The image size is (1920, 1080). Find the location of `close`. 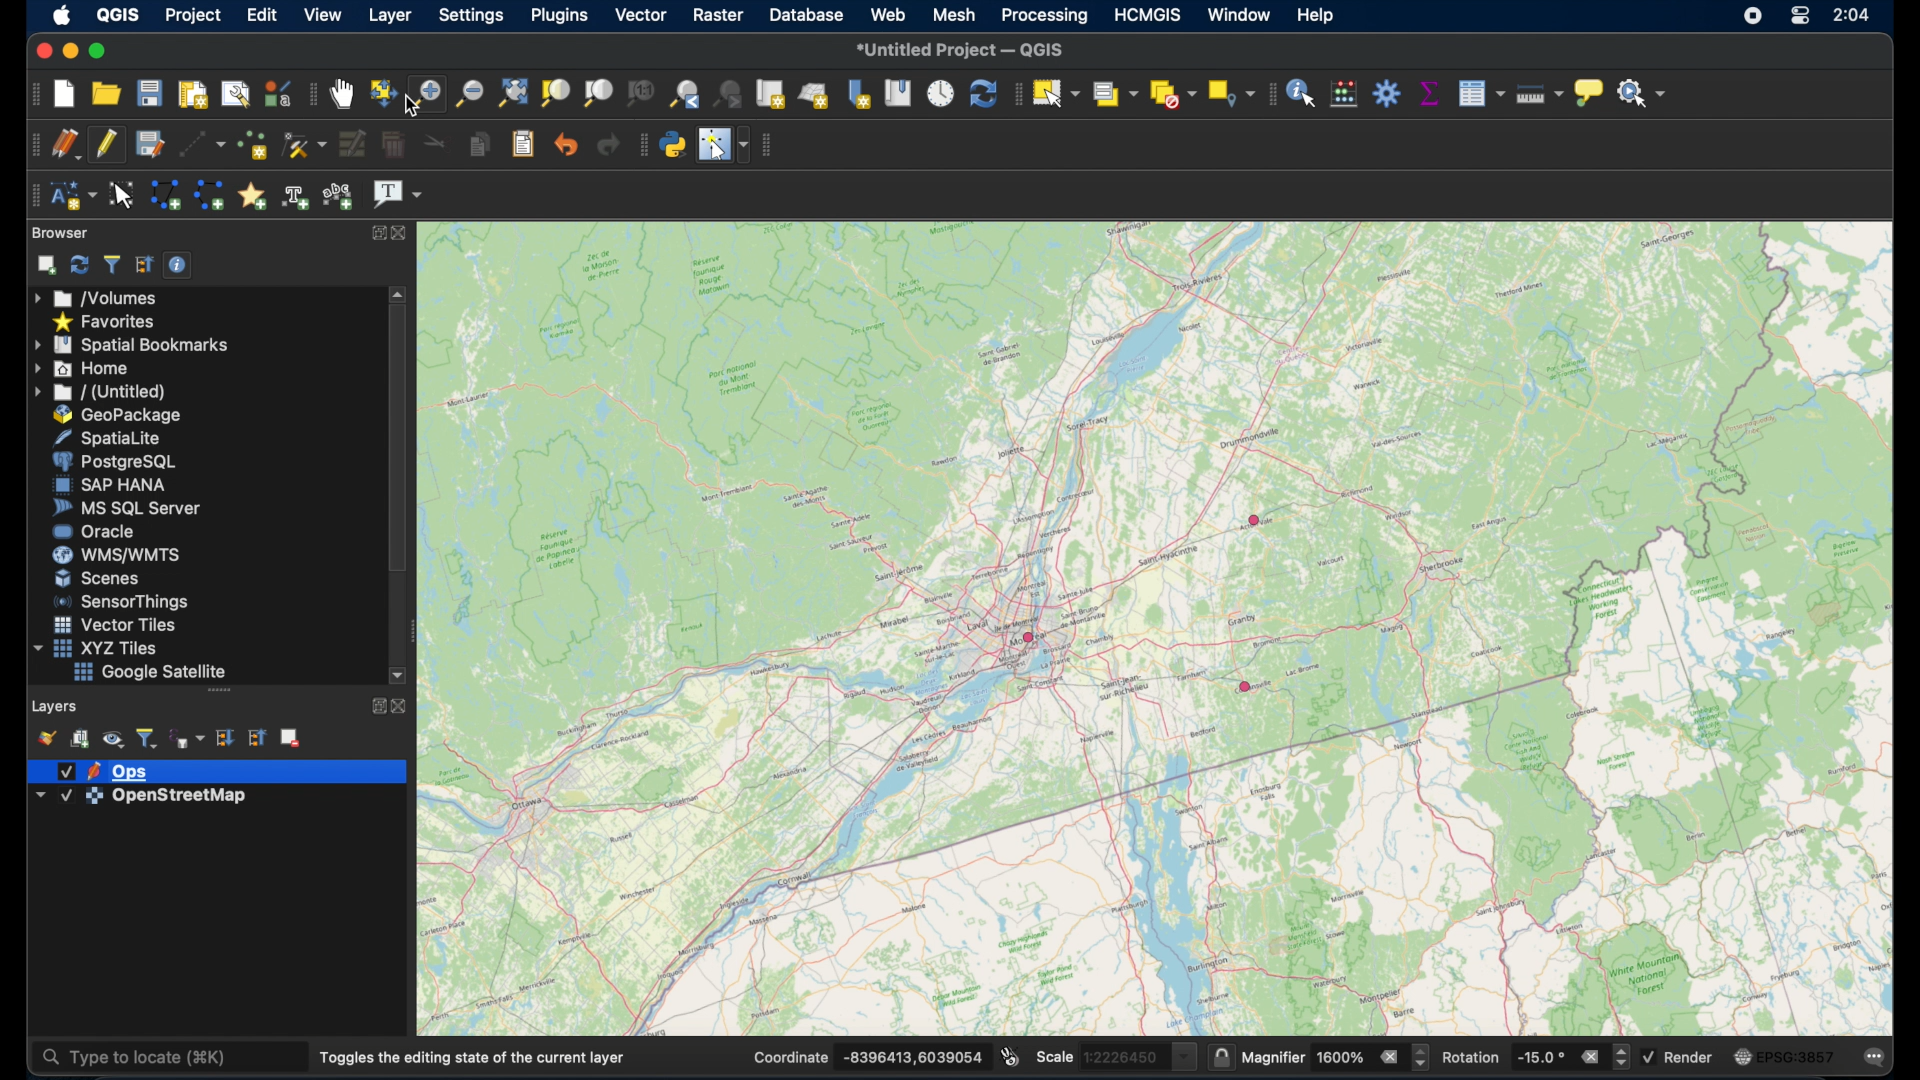

close is located at coordinates (405, 707).